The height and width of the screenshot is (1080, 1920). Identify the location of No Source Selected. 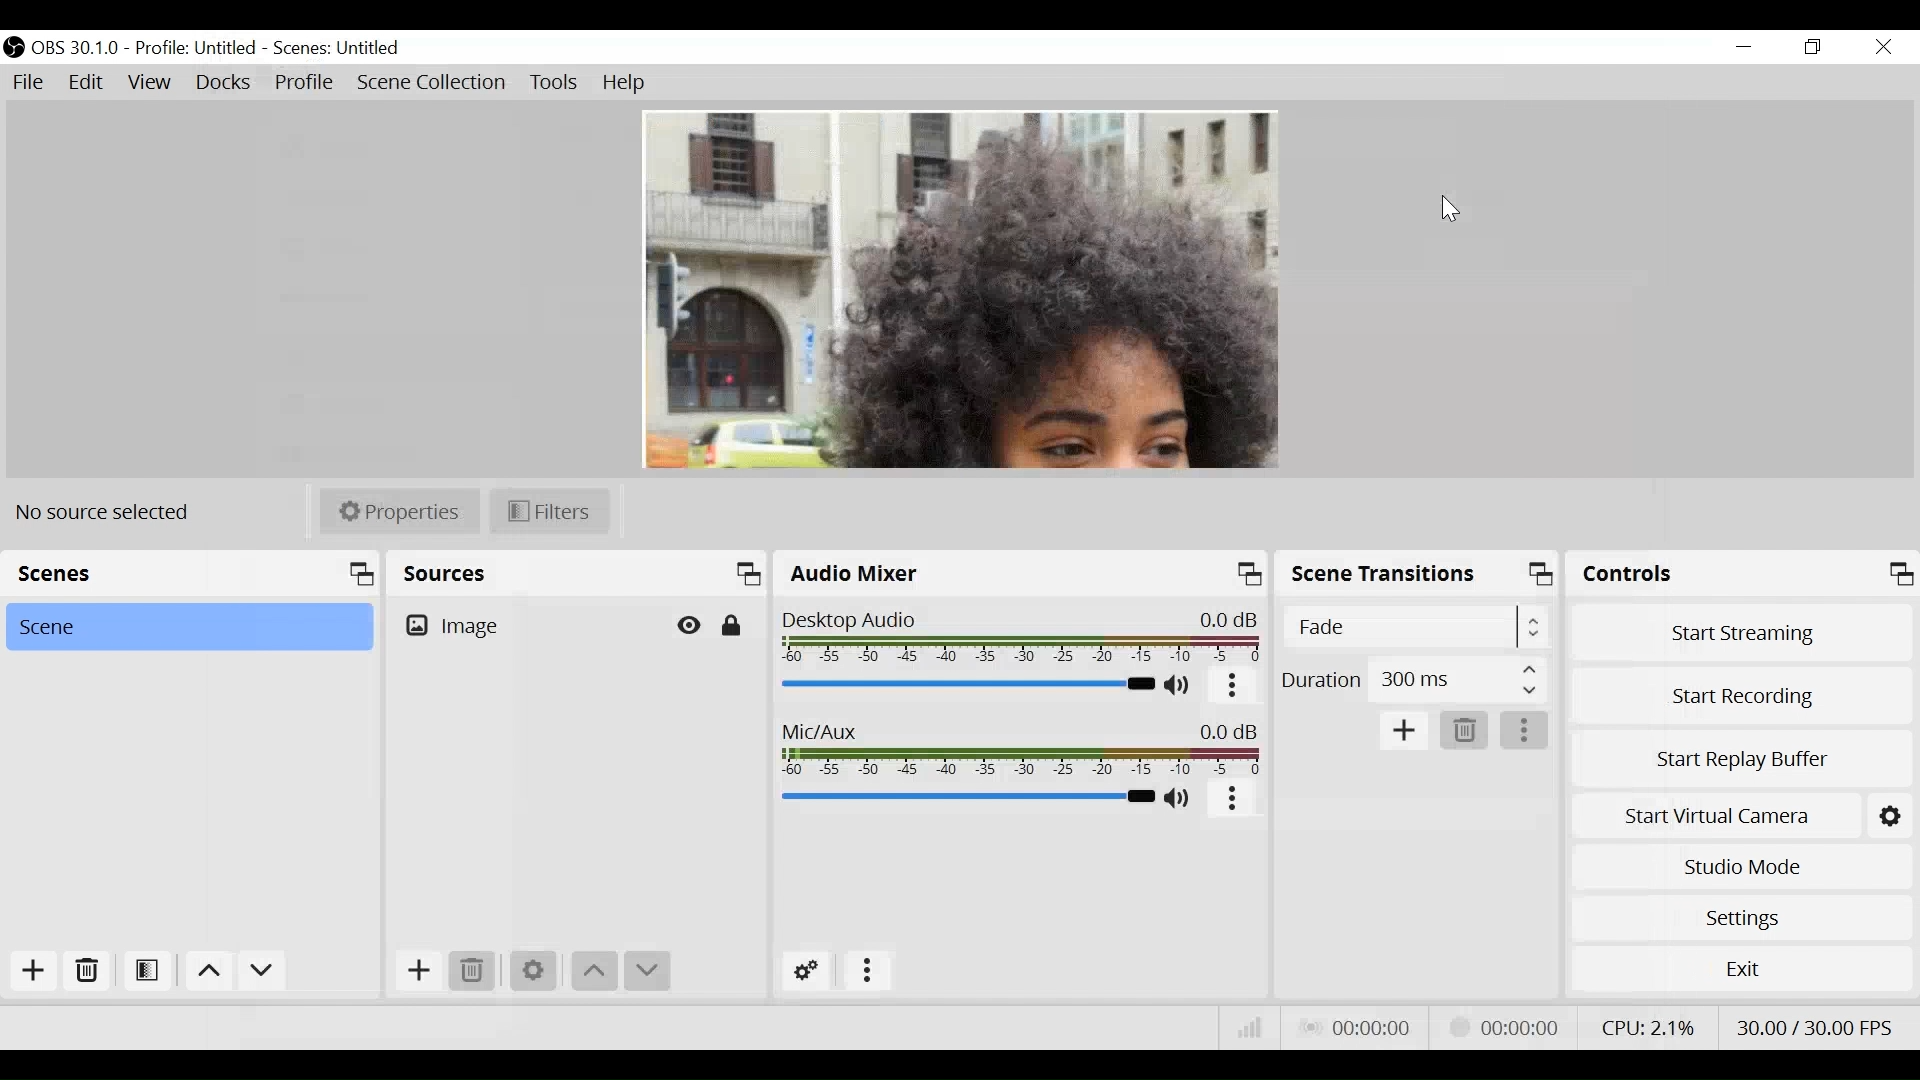
(110, 512).